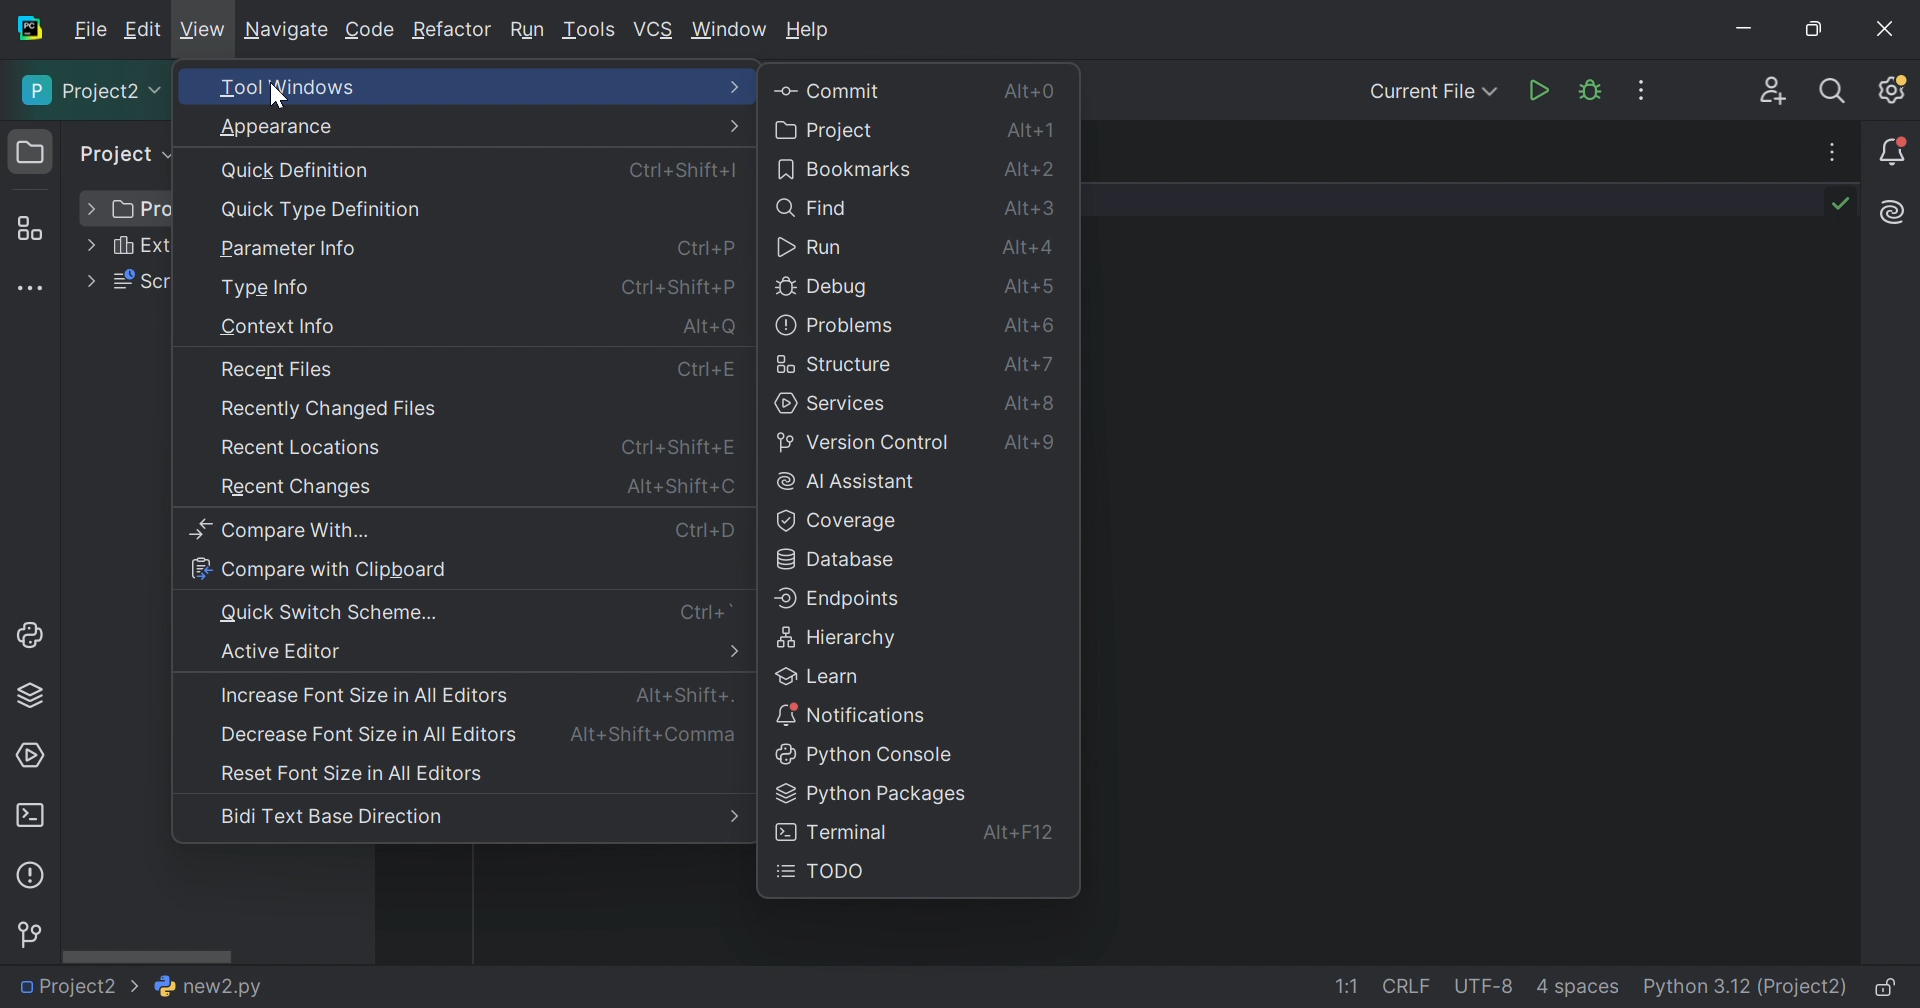  Describe the element at coordinates (1027, 440) in the screenshot. I see `Alt+9` at that location.